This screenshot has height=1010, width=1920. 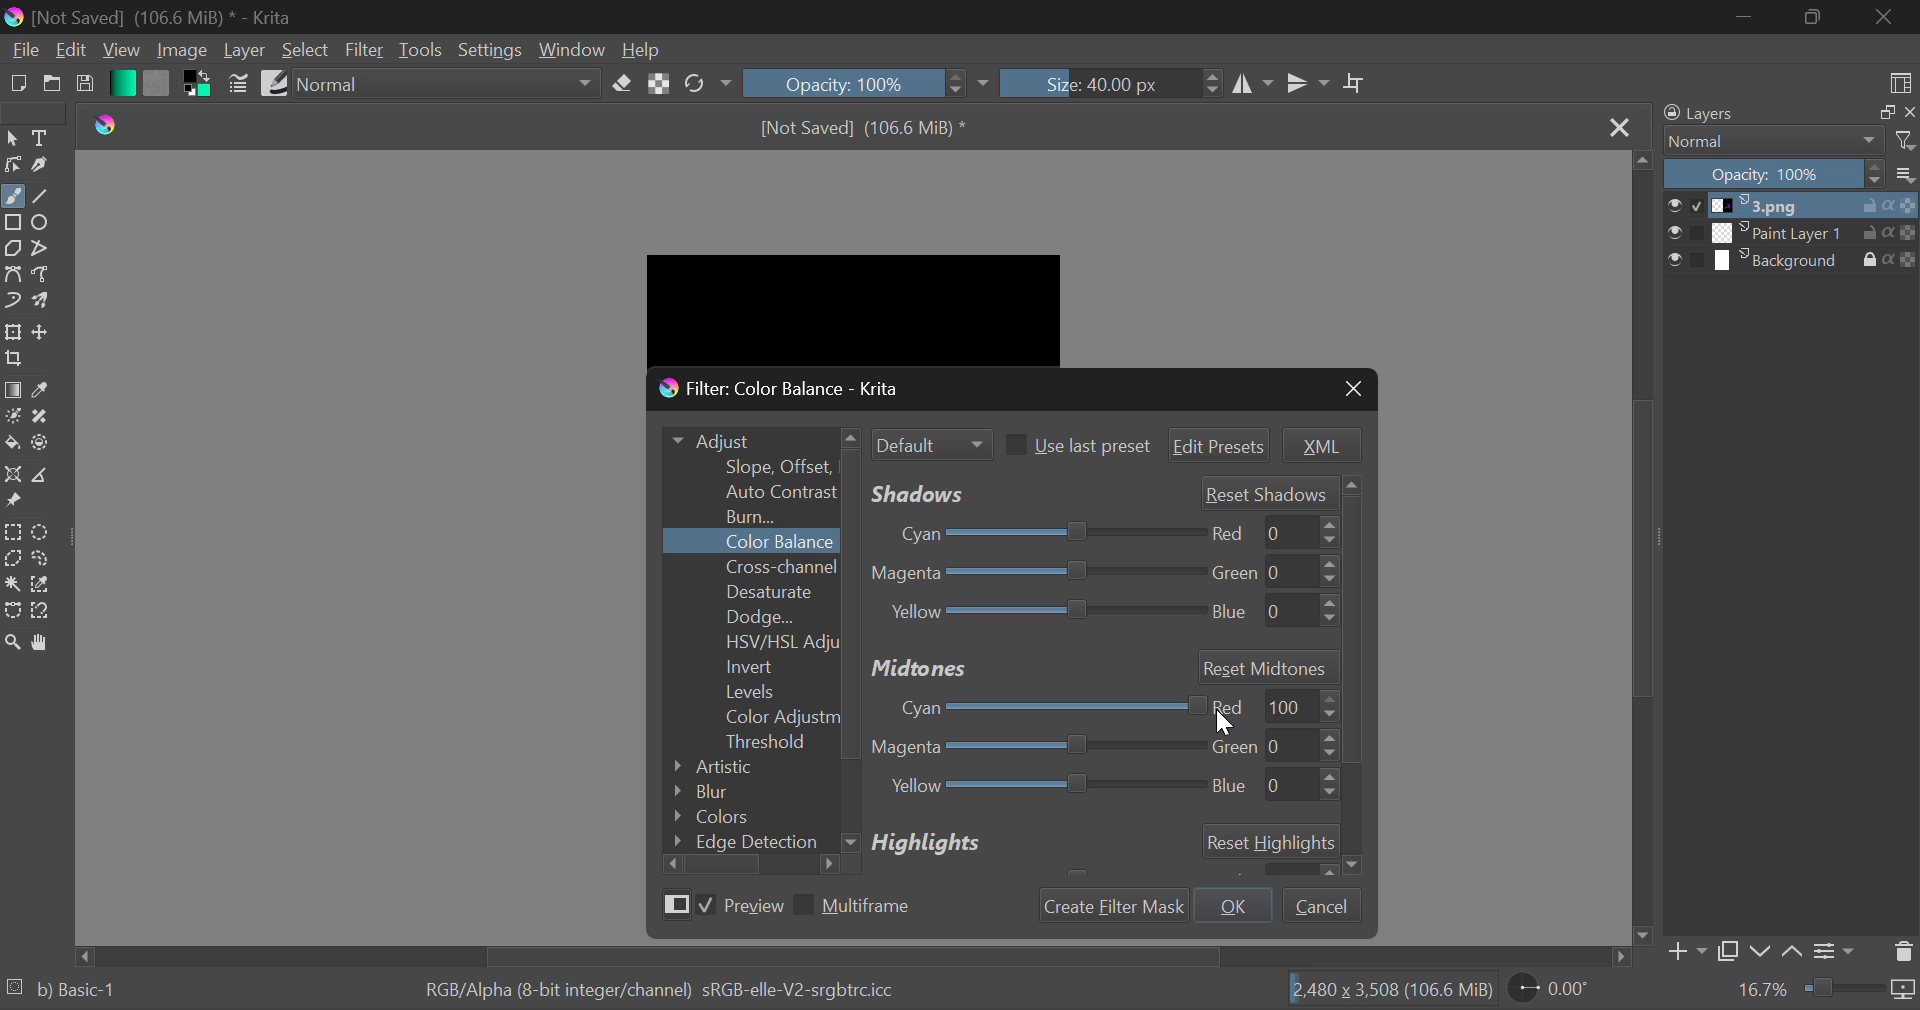 I want to click on Cancel, so click(x=1320, y=903).